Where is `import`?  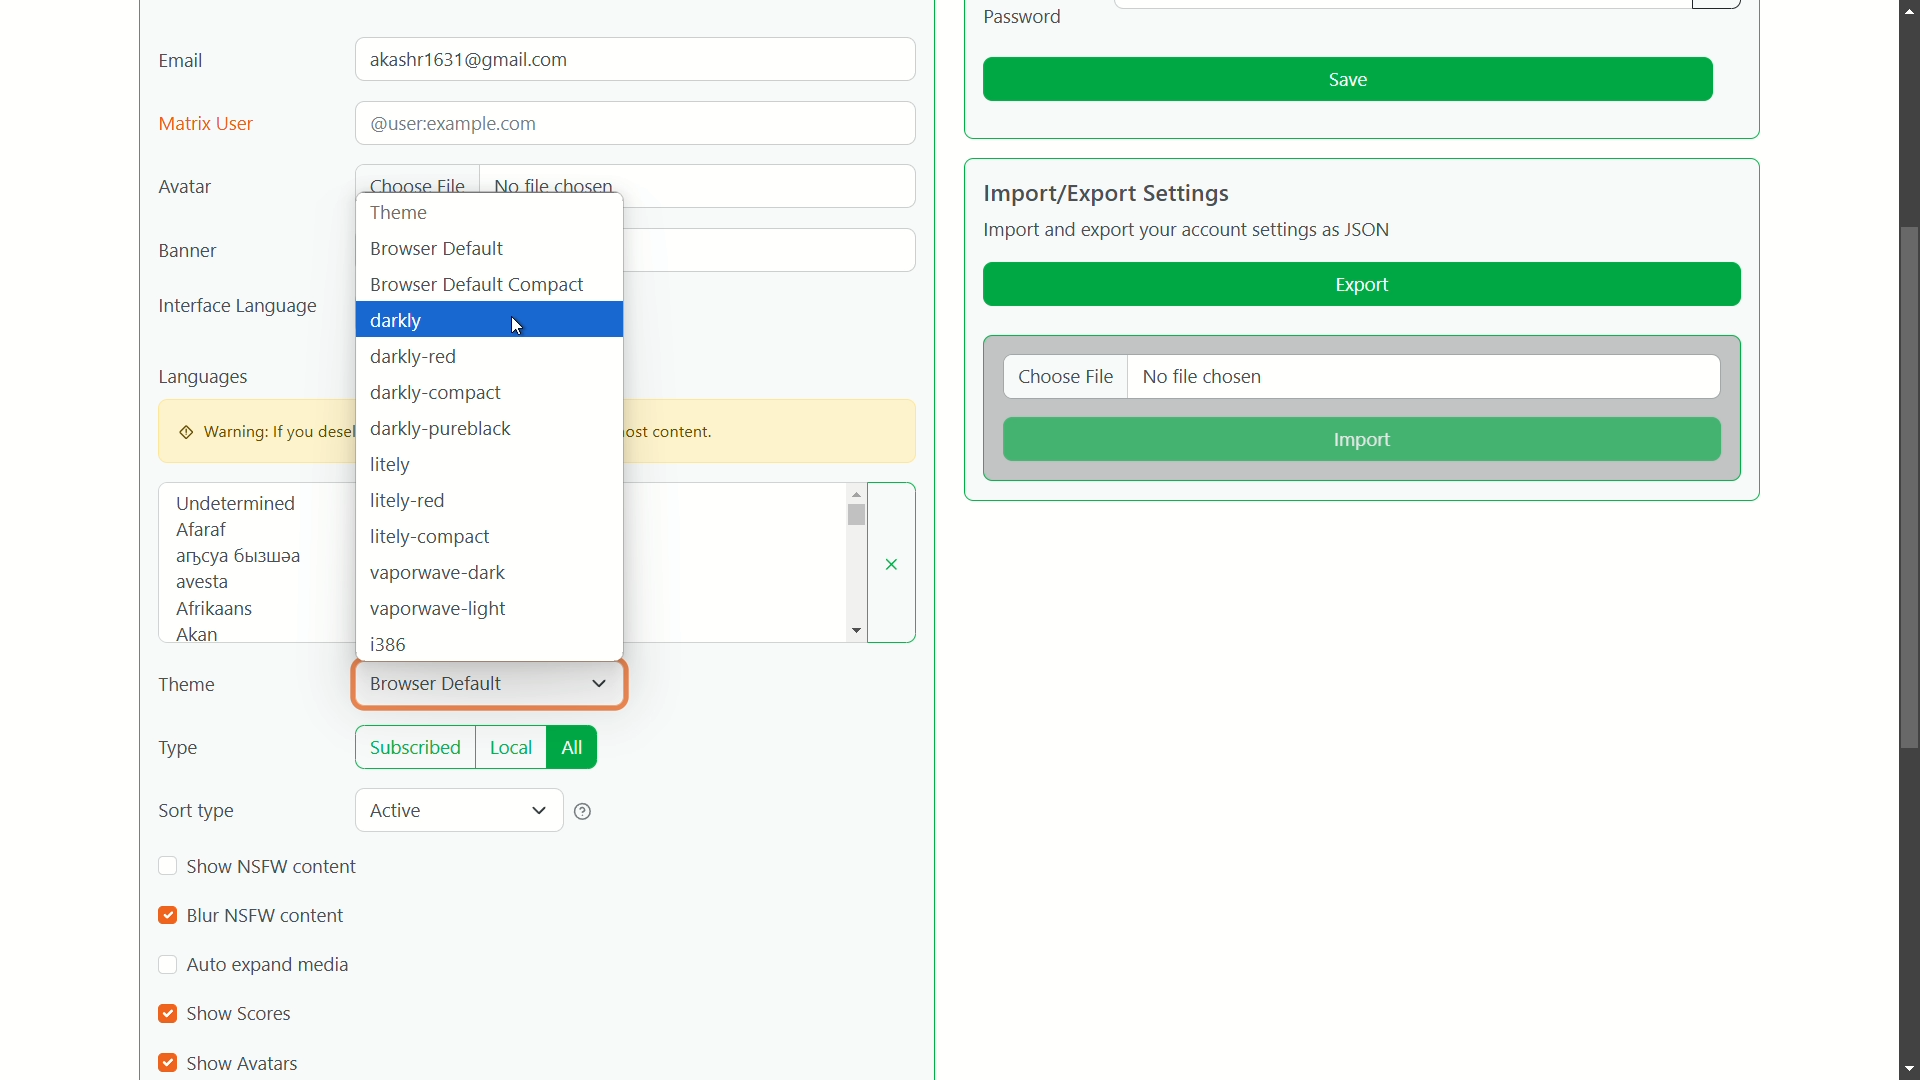
import is located at coordinates (1359, 441).